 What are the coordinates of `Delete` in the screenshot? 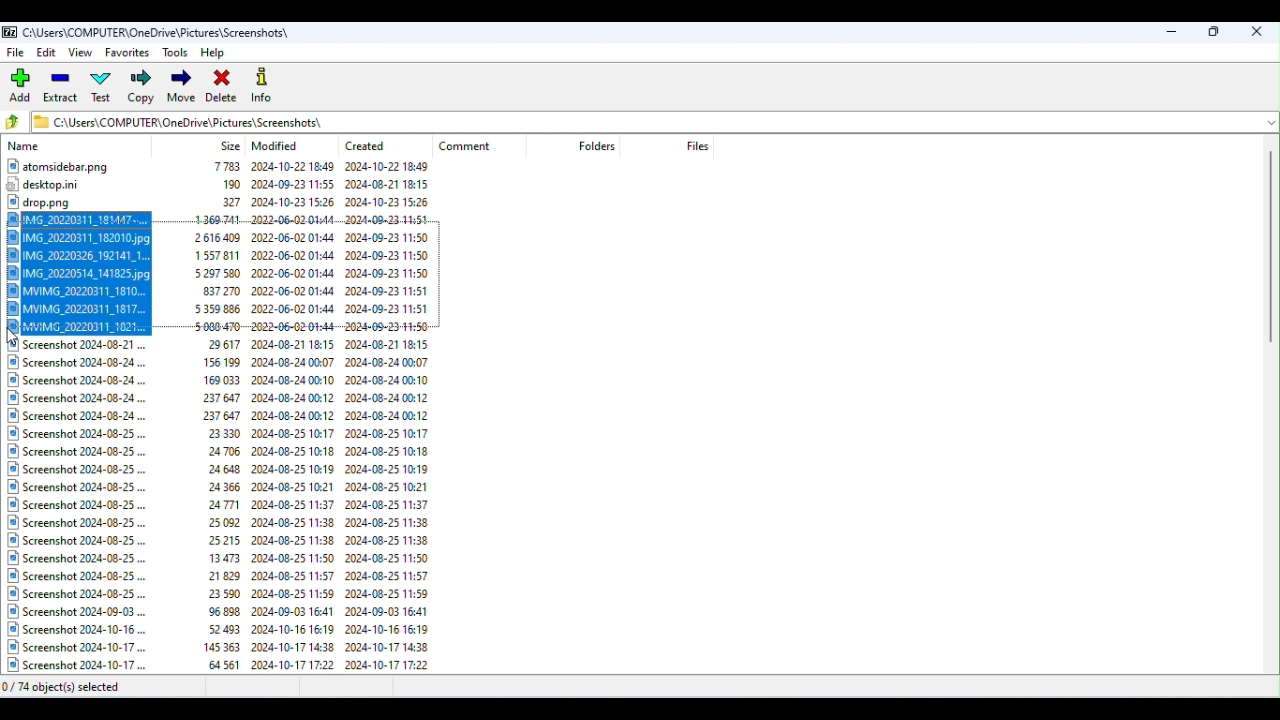 It's located at (223, 85).